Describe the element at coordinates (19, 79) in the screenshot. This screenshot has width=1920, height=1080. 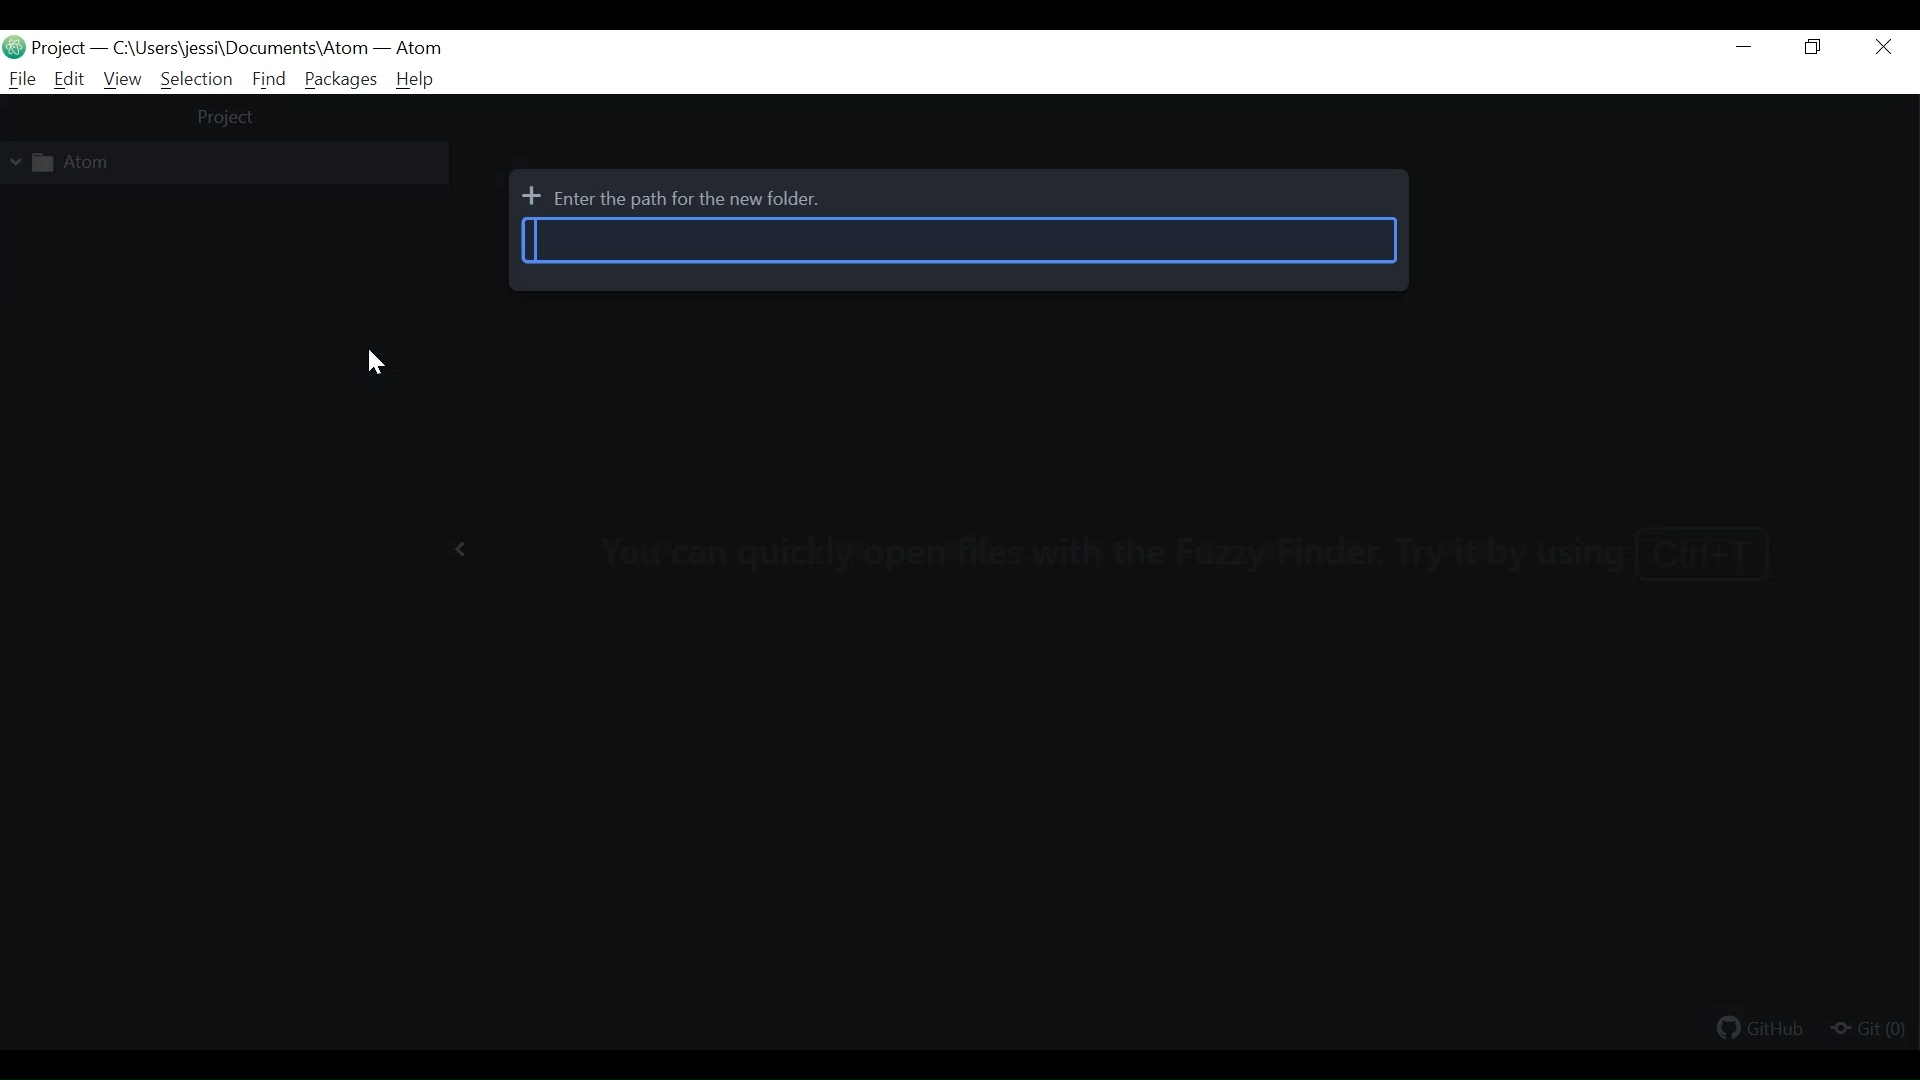
I see `File` at that location.